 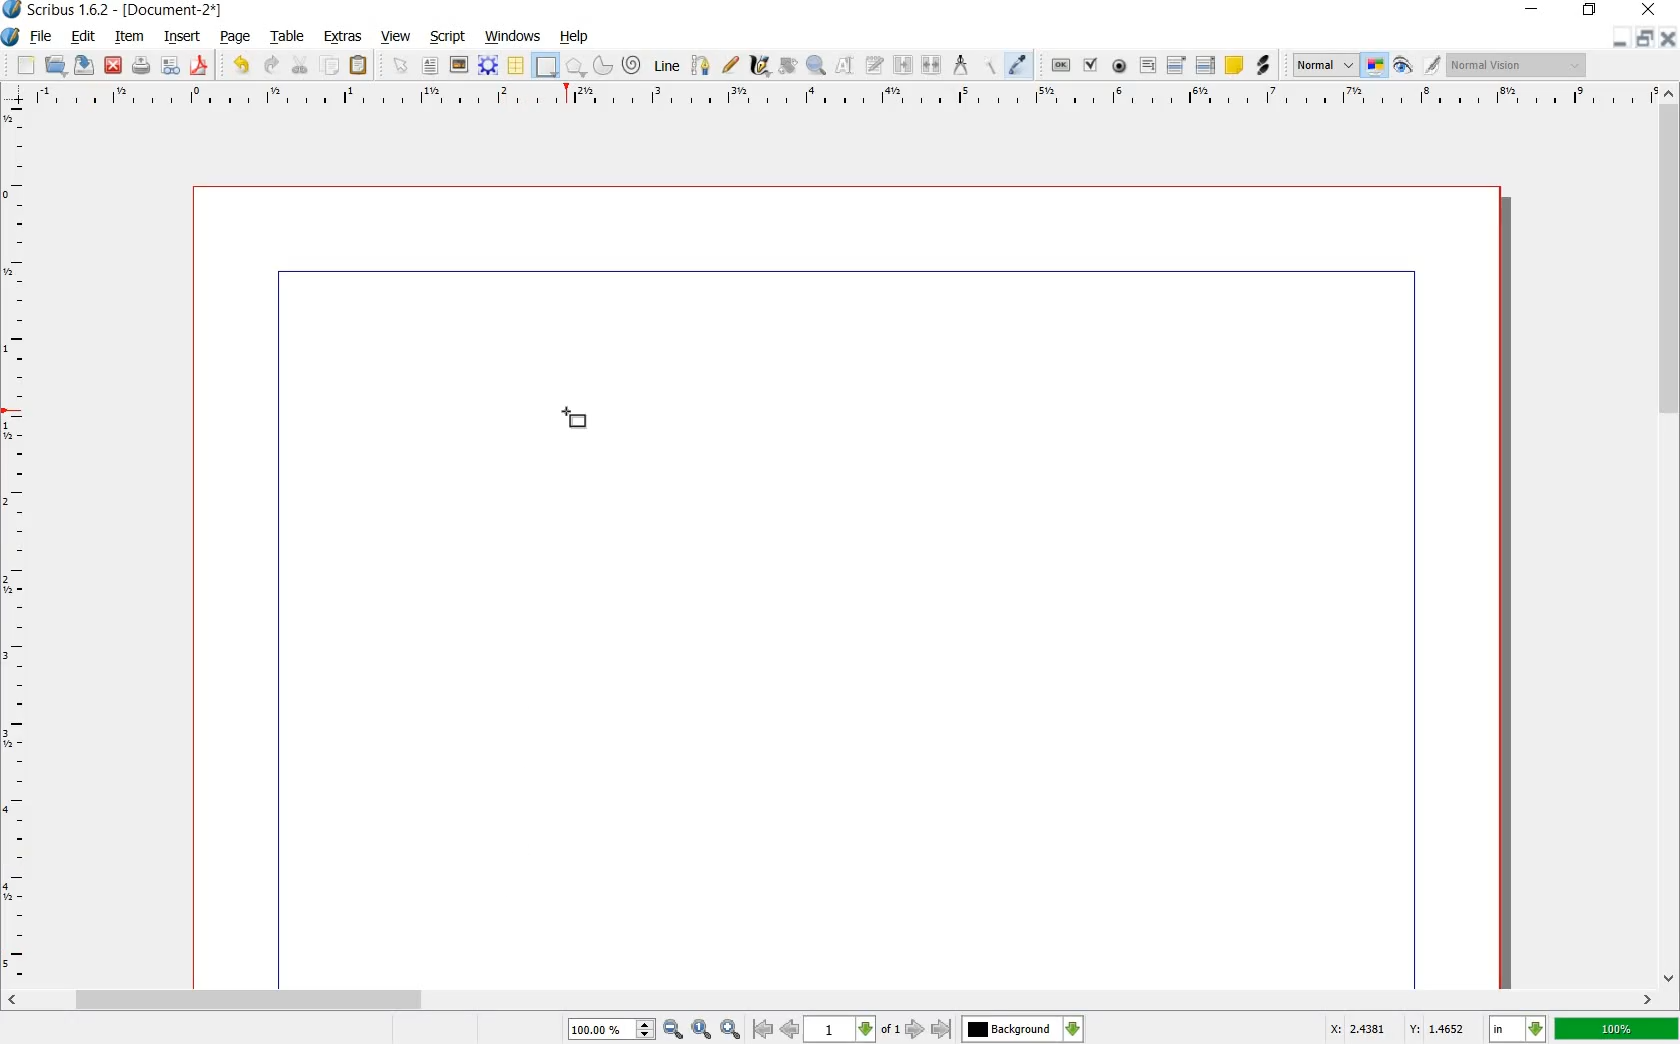 I want to click on PAGE, so click(x=234, y=39).